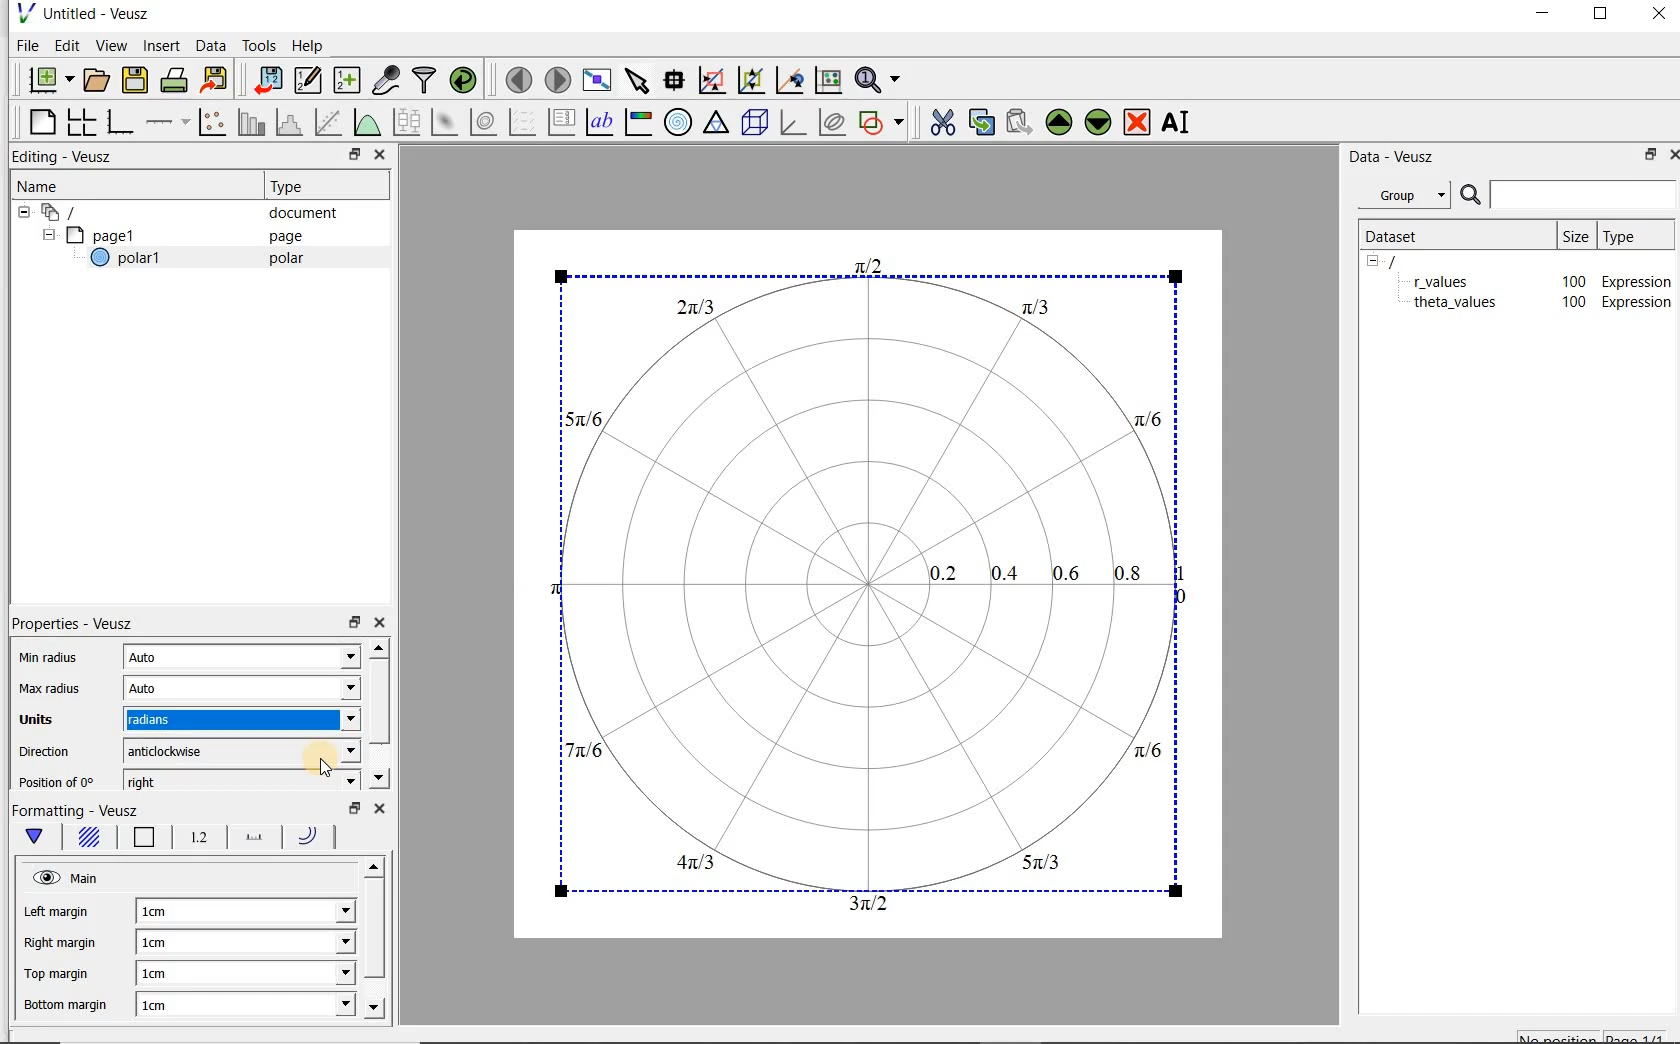 The height and width of the screenshot is (1044, 1680). I want to click on File, so click(24, 46).